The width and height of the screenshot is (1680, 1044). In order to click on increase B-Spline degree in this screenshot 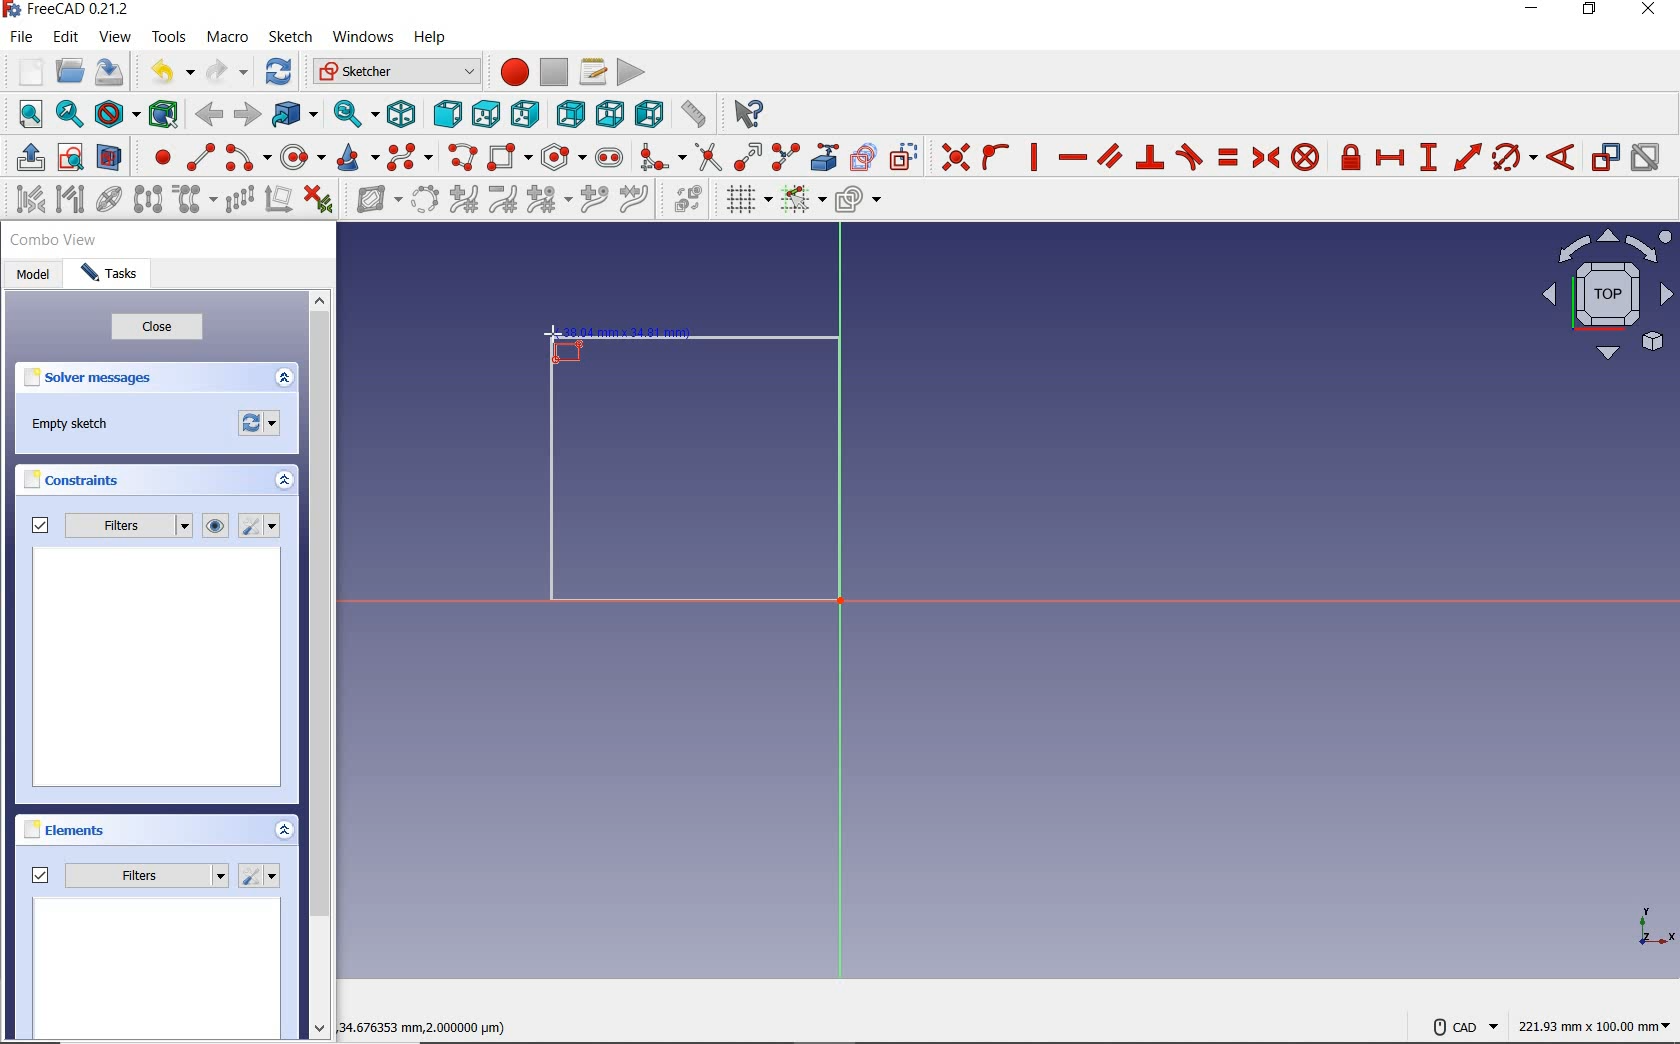, I will do `click(463, 201)`.